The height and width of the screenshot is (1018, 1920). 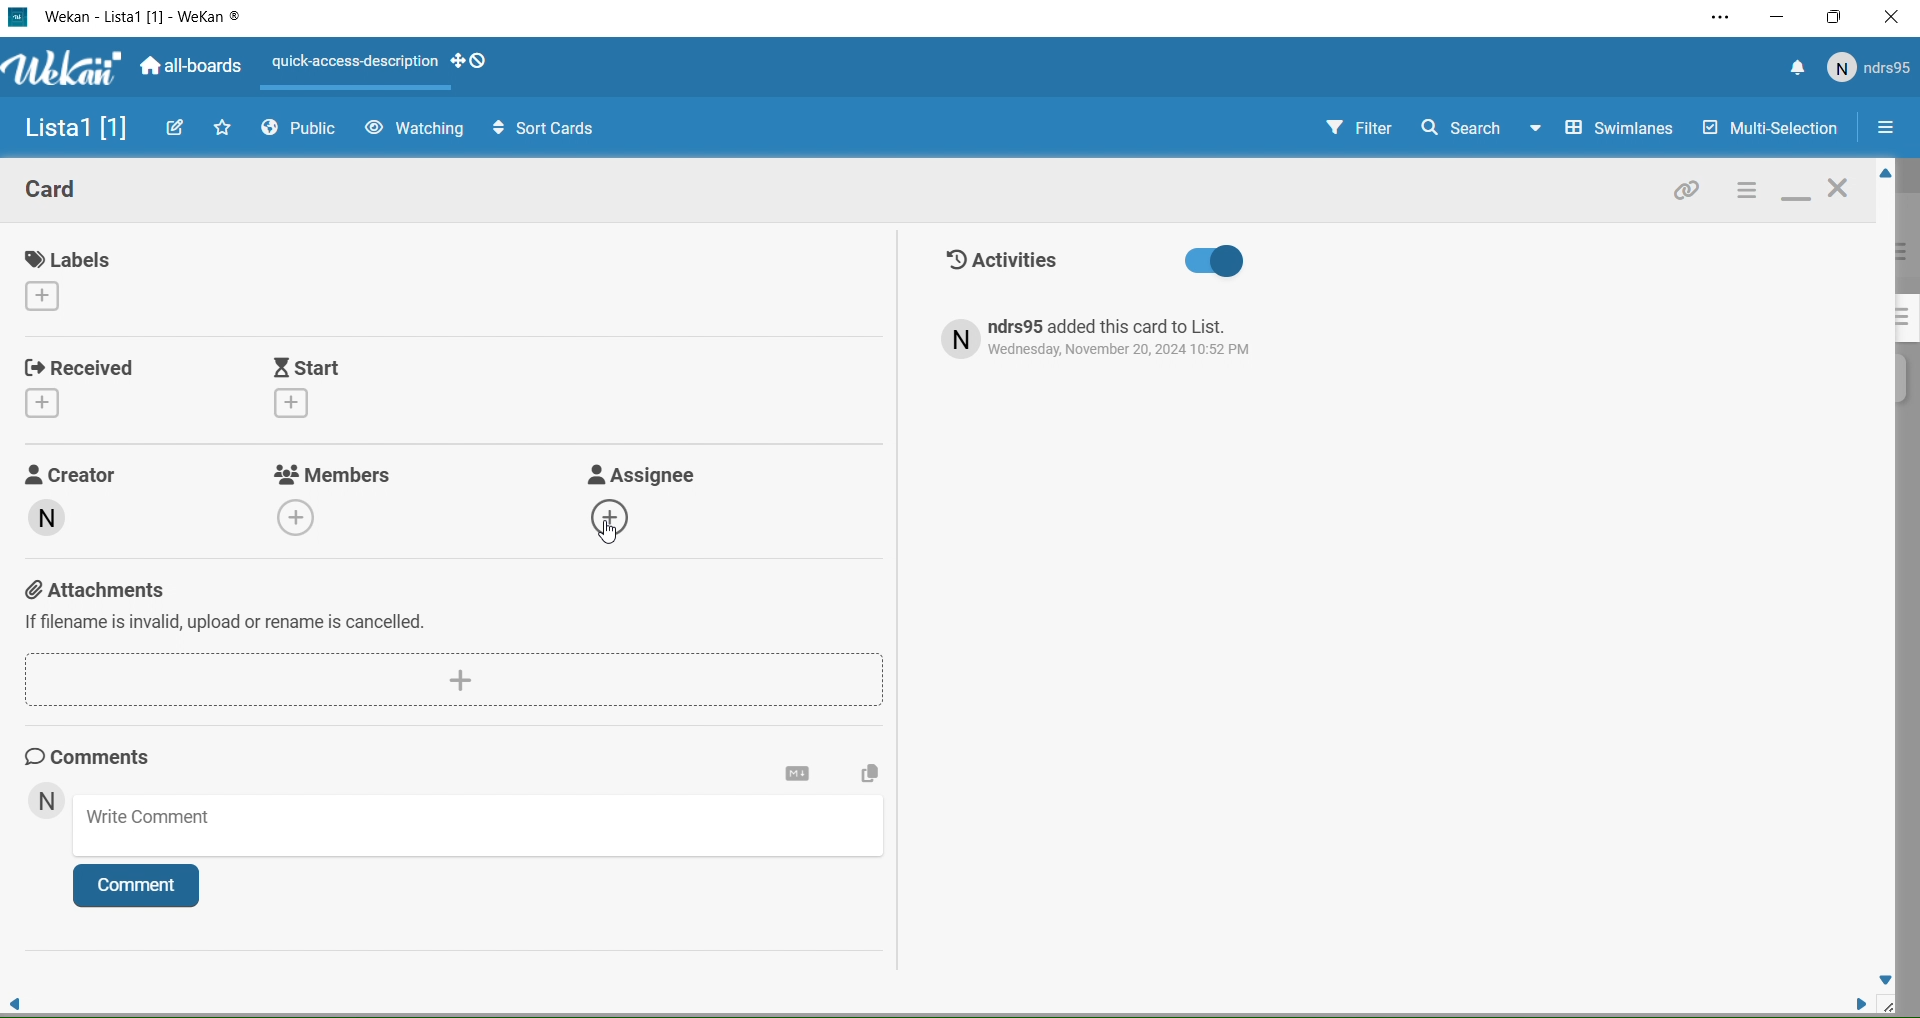 I want to click on Edit, so click(x=177, y=127).